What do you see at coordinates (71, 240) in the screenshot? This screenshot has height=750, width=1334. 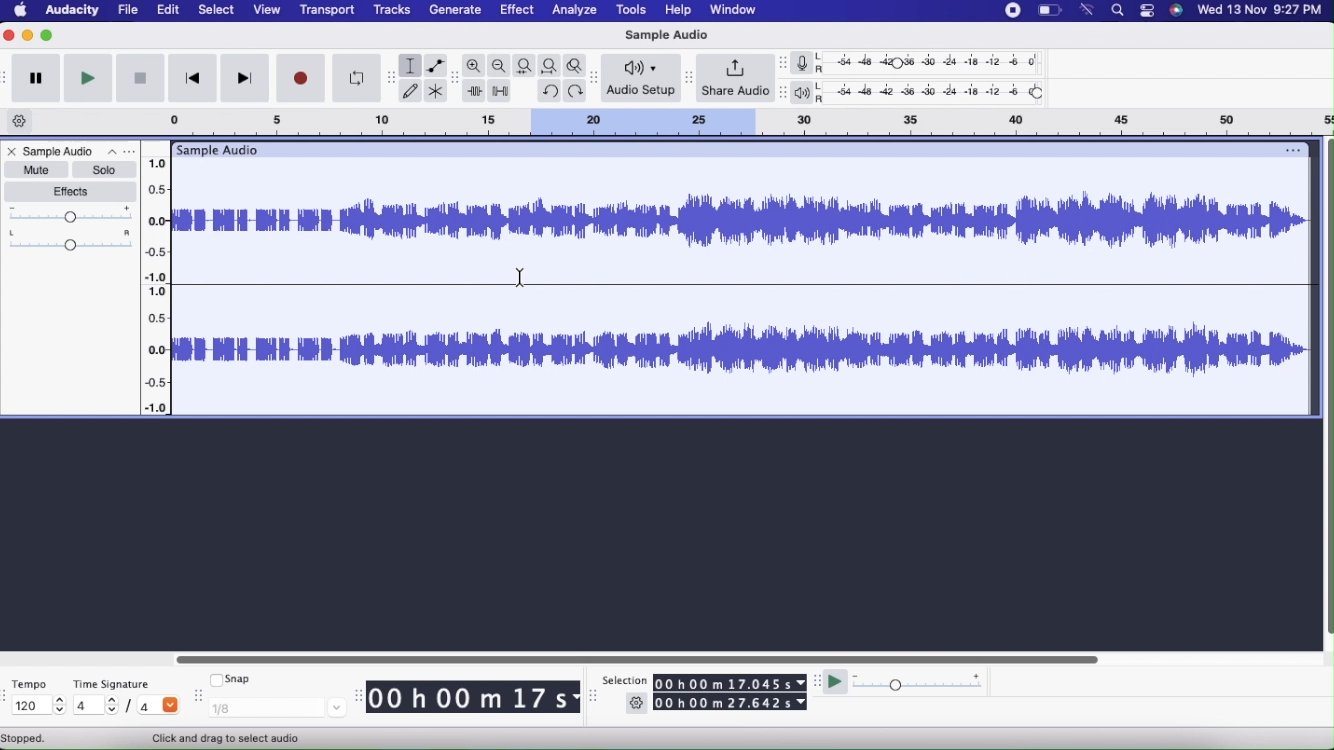 I see `Pan: Center` at bounding box center [71, 240].